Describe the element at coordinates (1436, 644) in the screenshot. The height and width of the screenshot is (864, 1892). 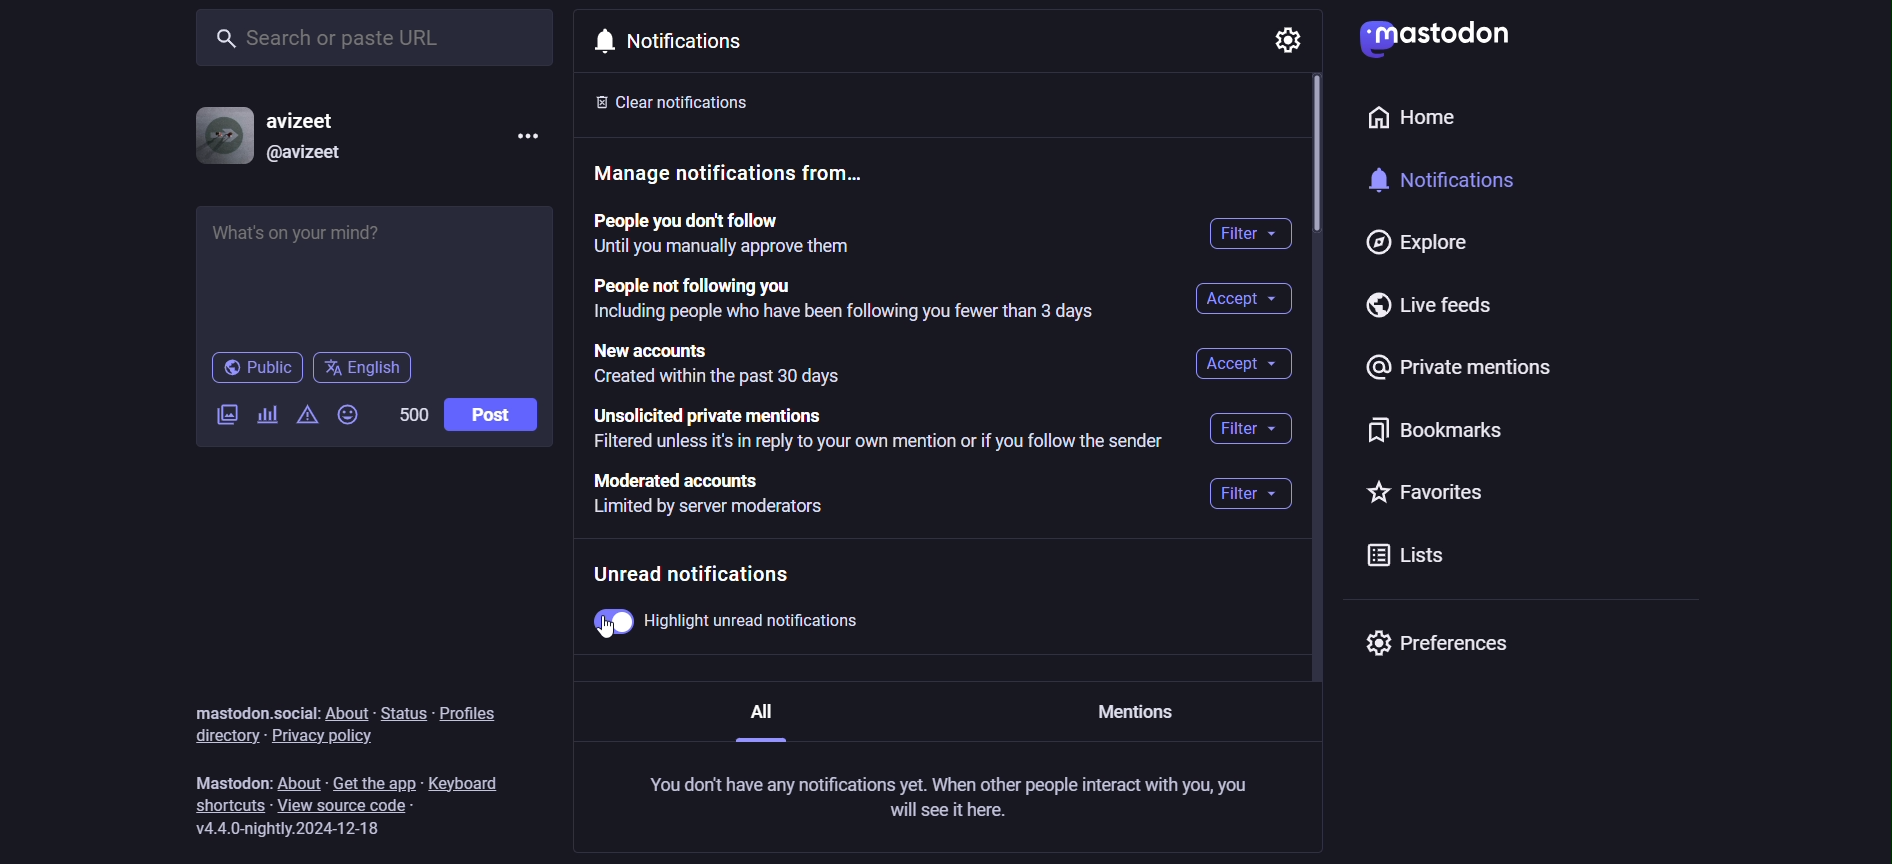
I see `preferences` at that location.